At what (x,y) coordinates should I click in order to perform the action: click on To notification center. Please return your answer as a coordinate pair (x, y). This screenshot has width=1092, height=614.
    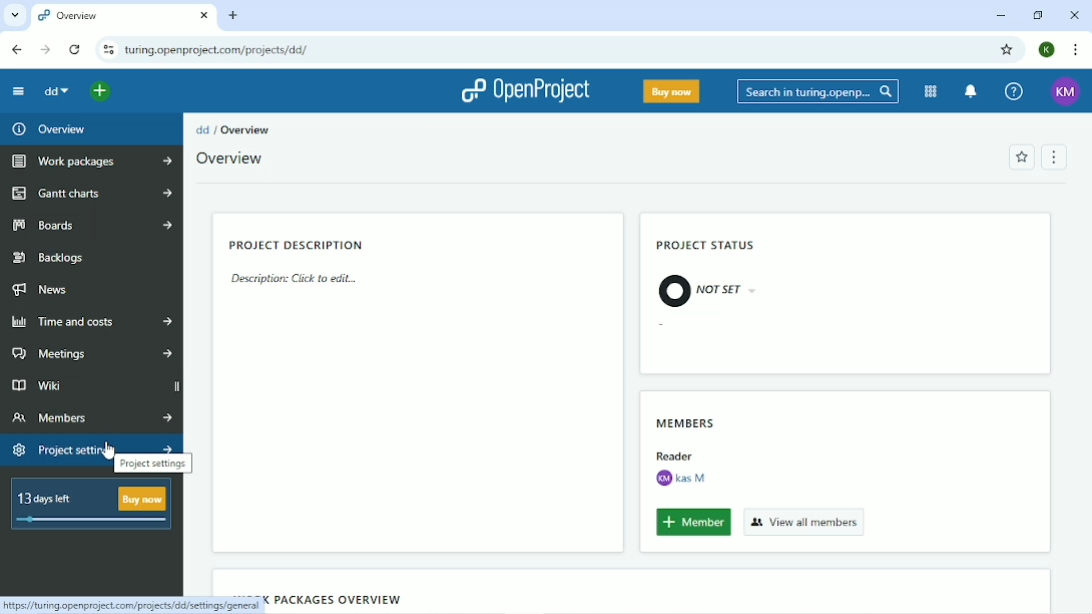
    Looking at the image, I should click on (971, 92).